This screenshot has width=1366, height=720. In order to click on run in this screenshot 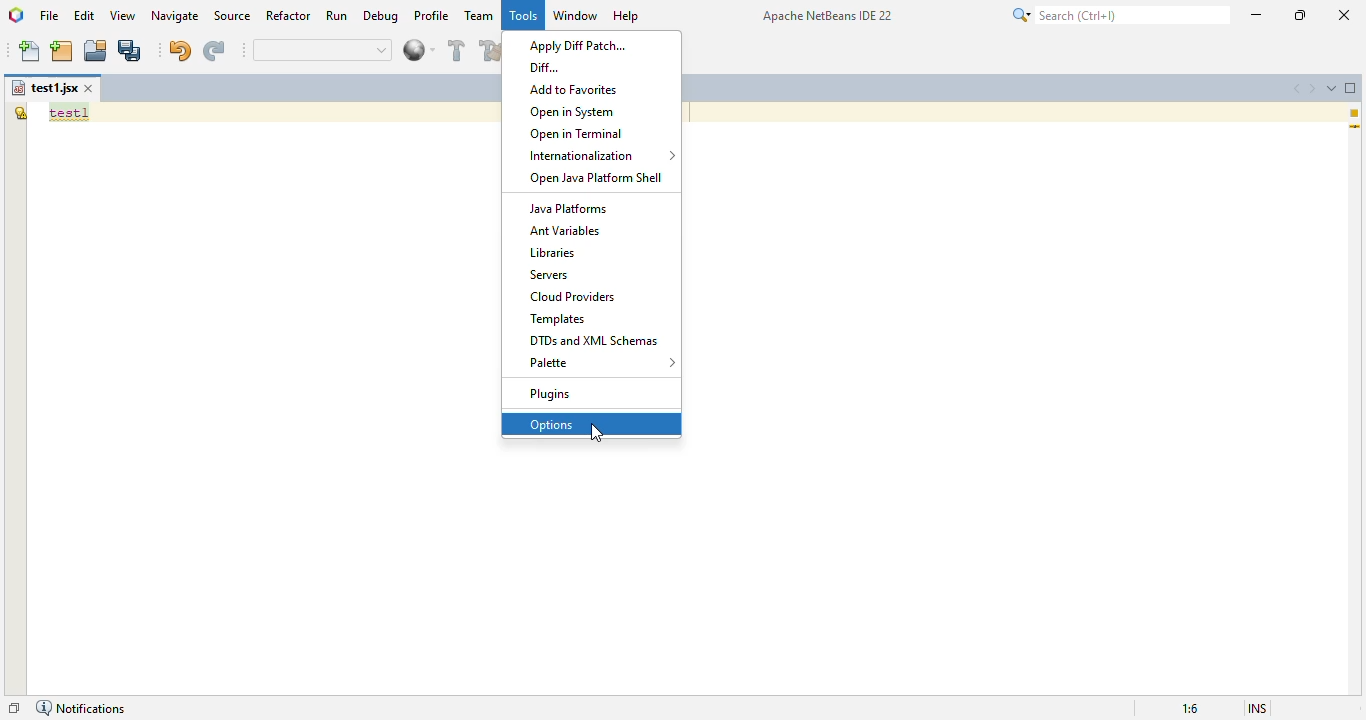, I will do `click(337, 16)`.